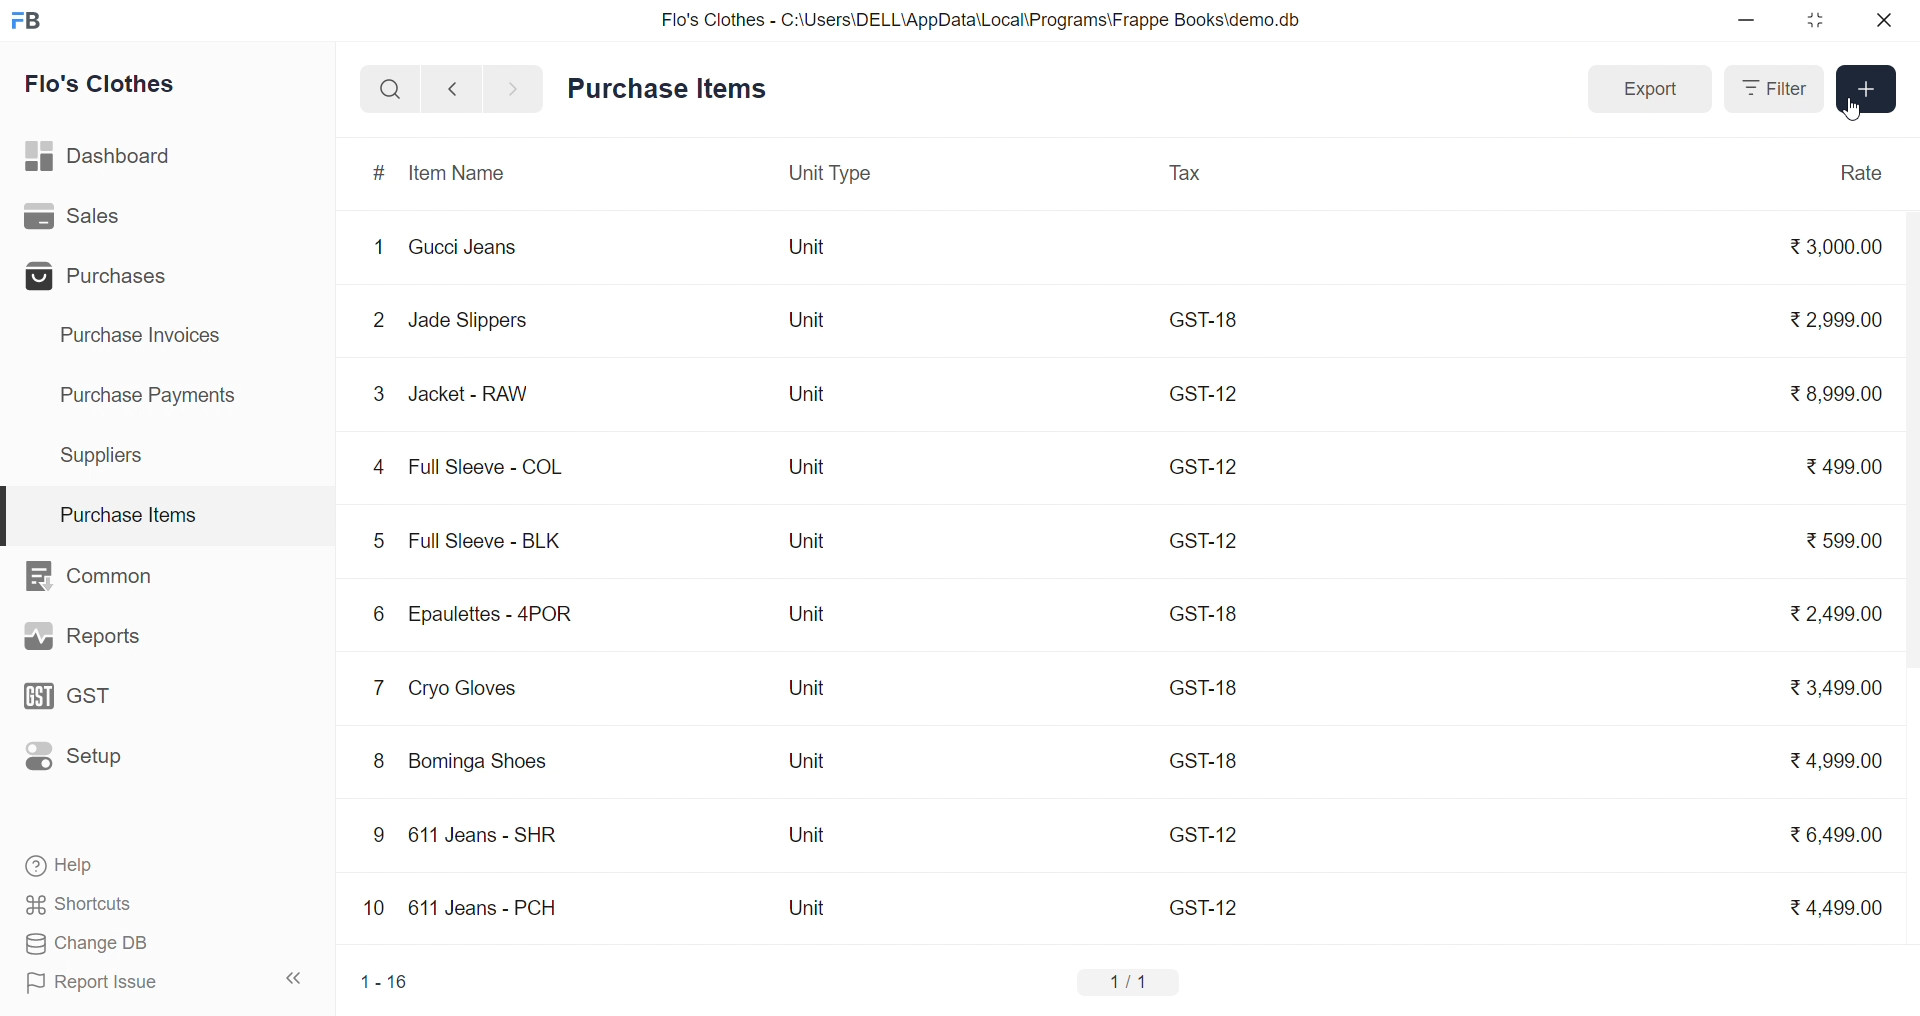 The image size is (1920, 1016). What do you see at coordinates (302, 980) in the screenshot?
I see `collapse sidebar` at bounding box center [302, 980].